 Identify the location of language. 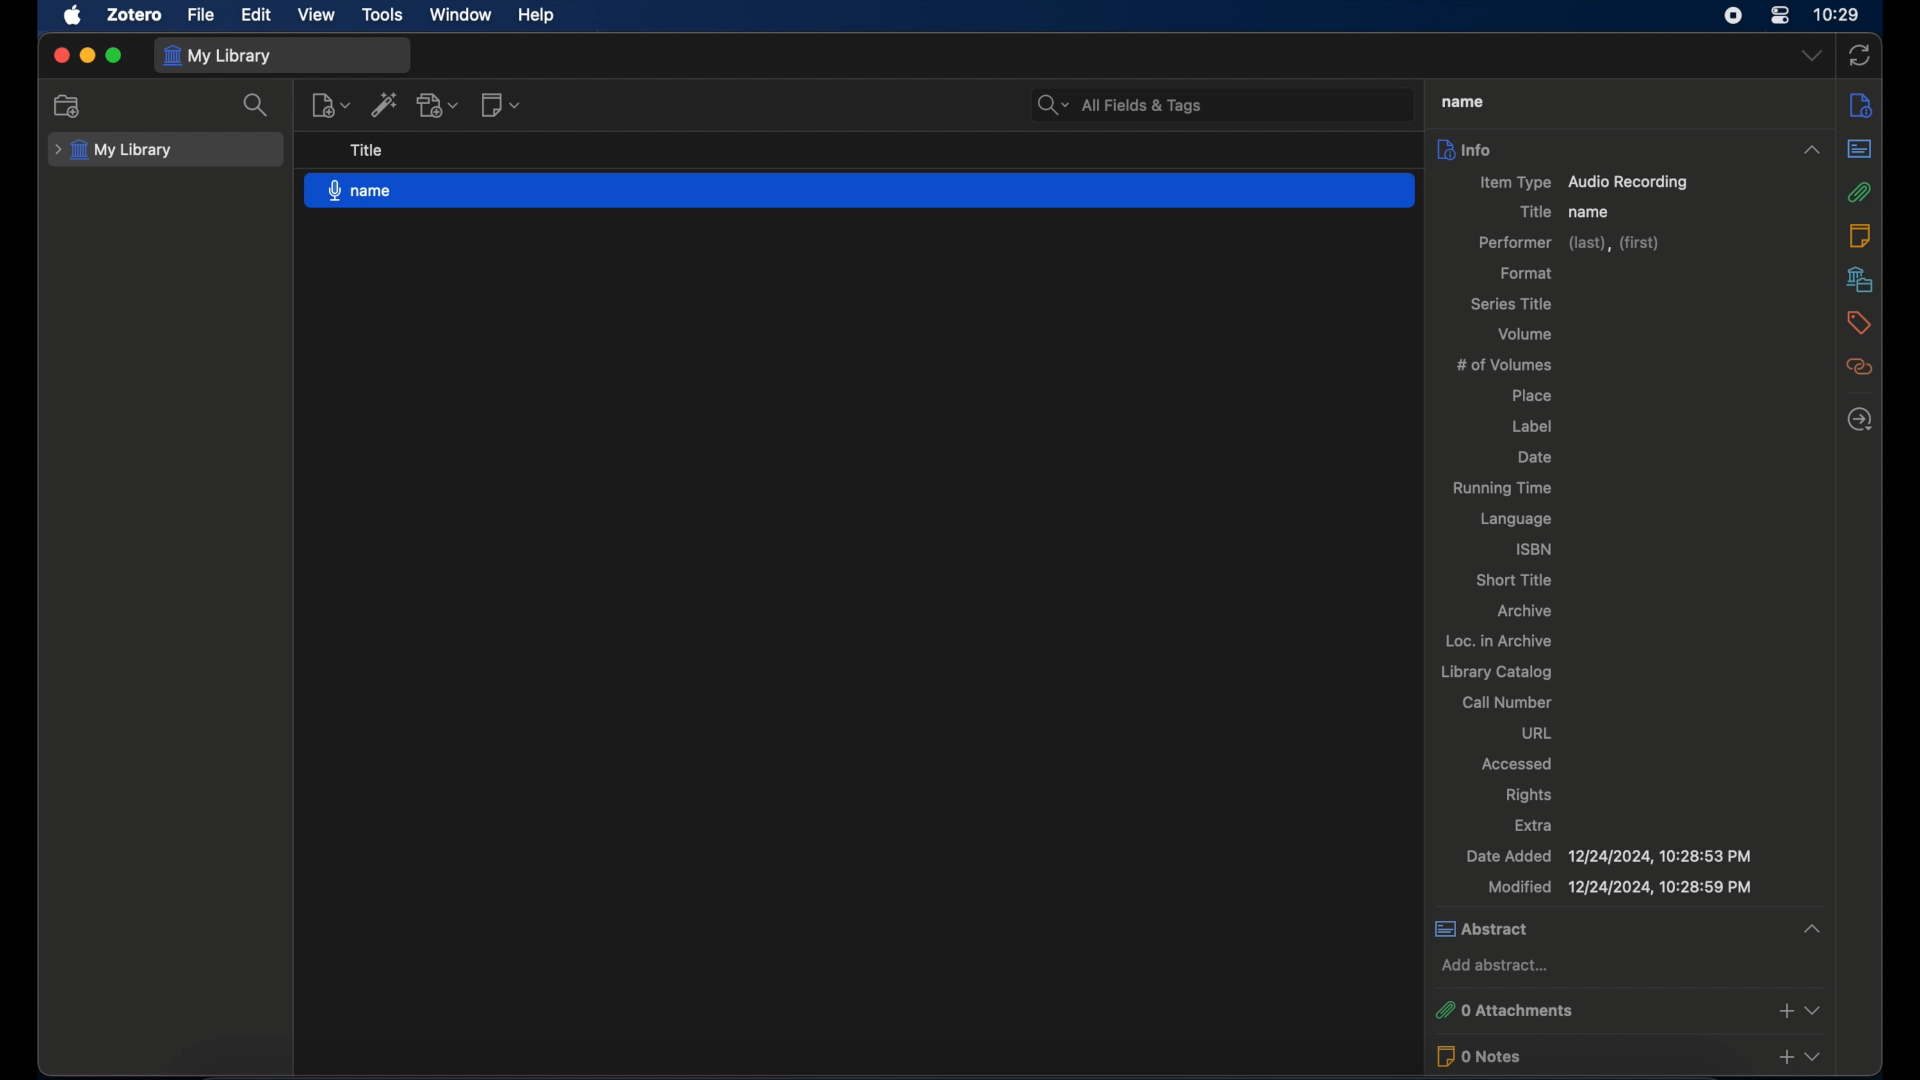
(1519, 521).